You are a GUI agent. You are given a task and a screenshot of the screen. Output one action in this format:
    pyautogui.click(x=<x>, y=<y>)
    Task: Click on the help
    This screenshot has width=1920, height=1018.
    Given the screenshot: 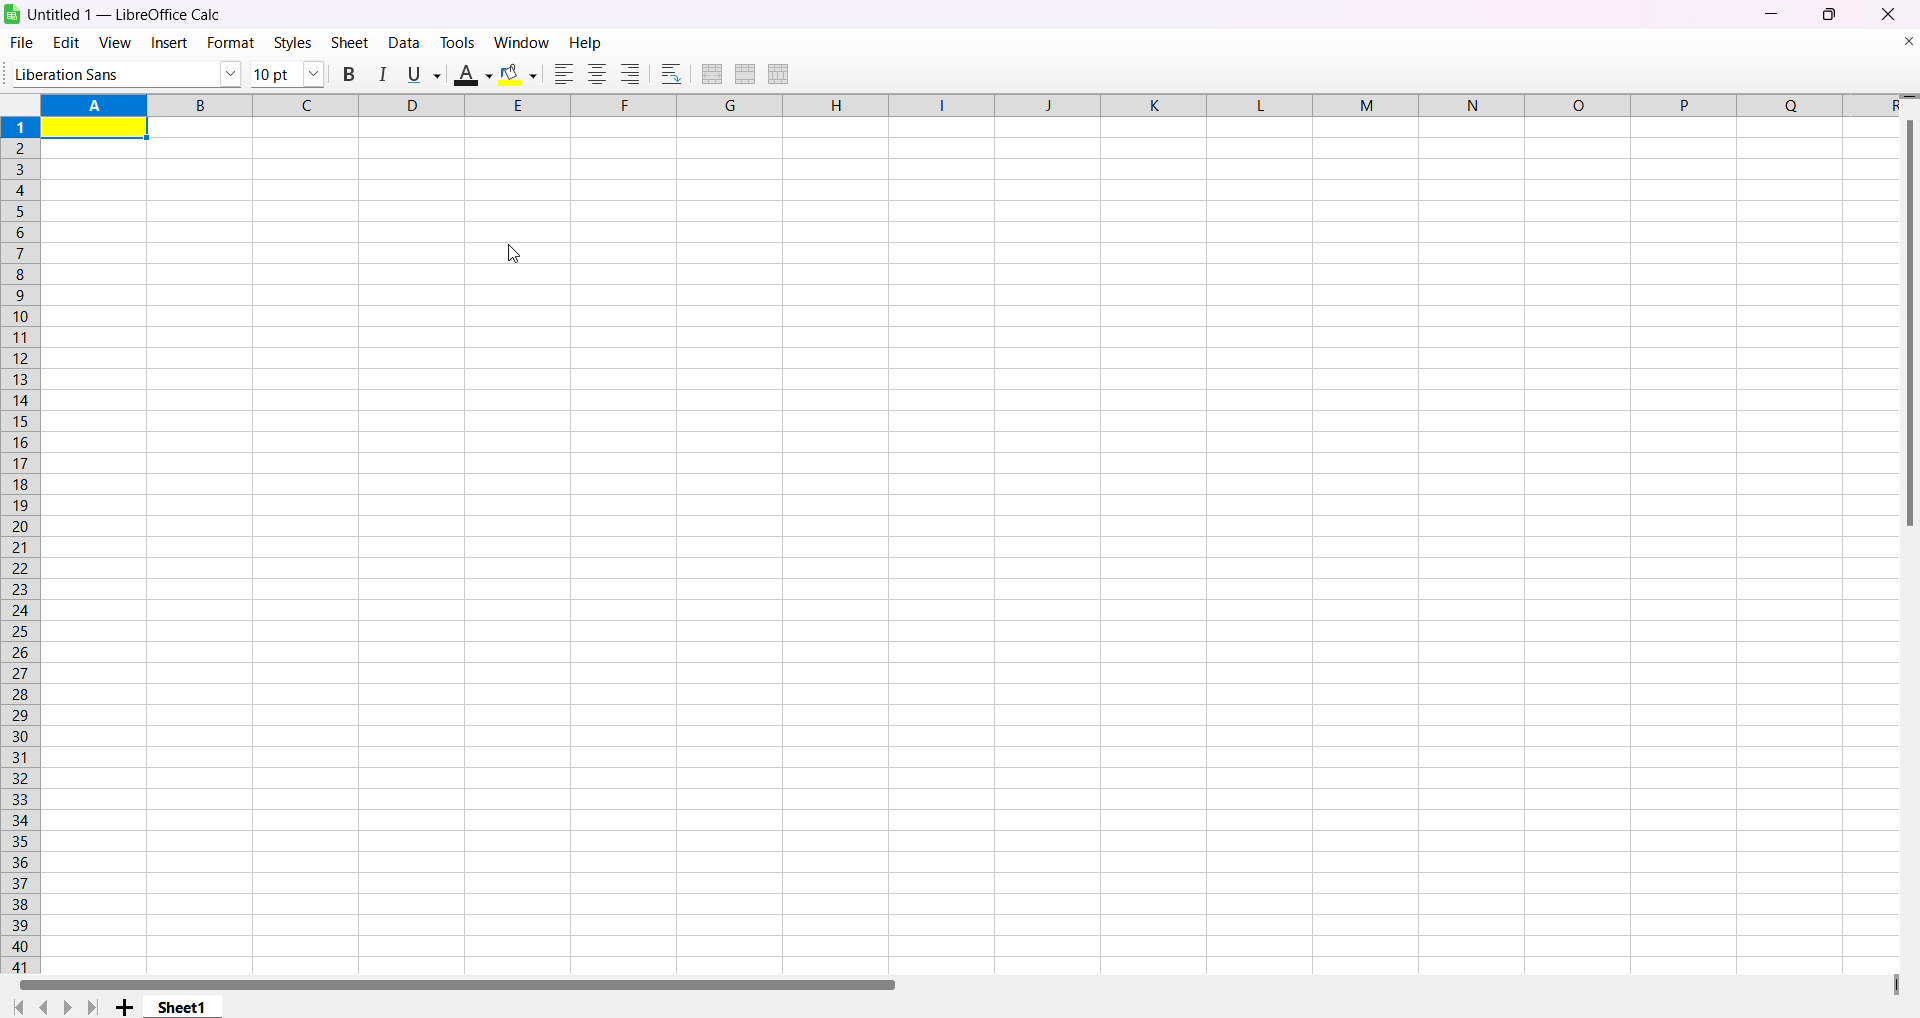 What is the action you would take?
    pyautogui.click(x=586, y=42)
    